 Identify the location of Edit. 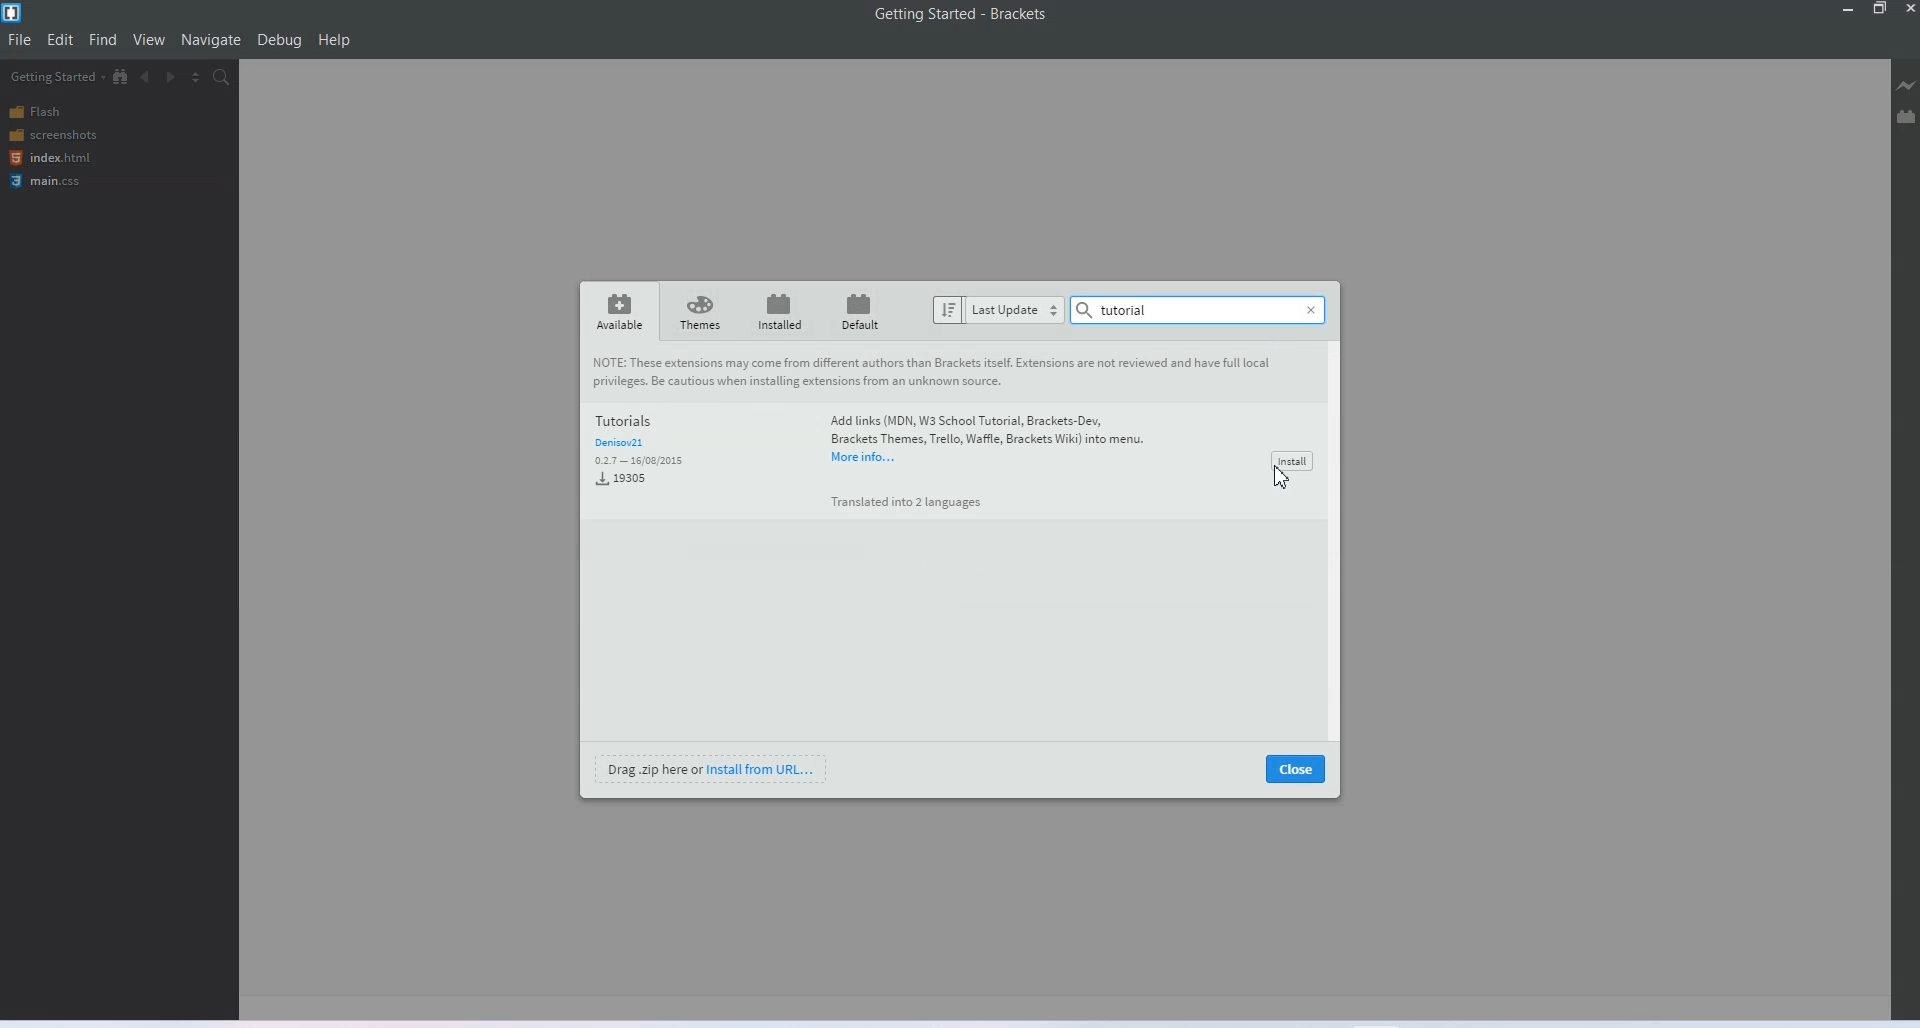
(60, 40).